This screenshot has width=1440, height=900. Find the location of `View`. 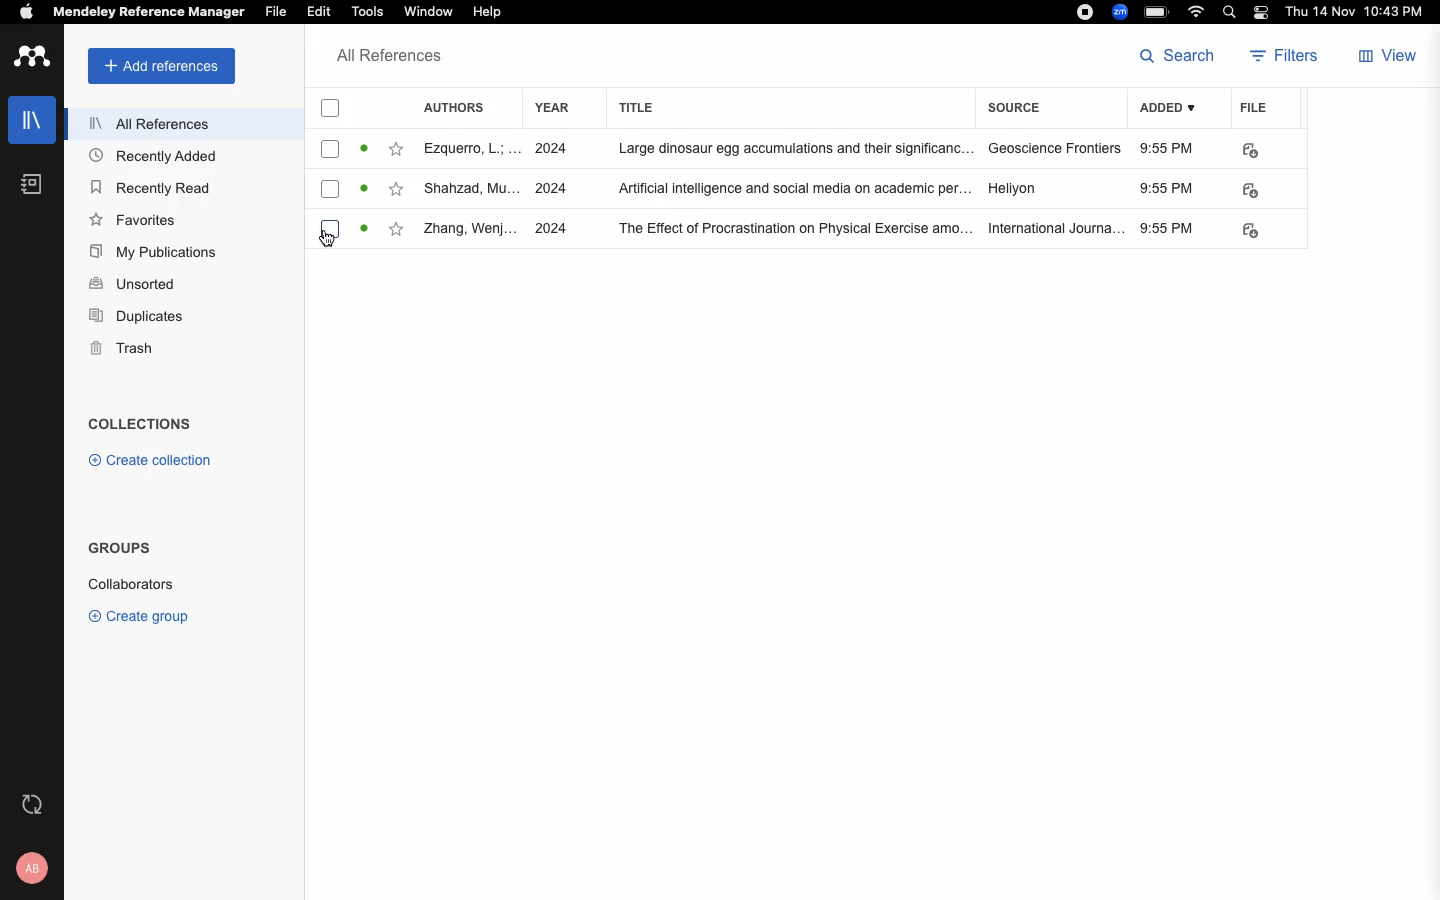

View is located at coordinates (1385, 58).